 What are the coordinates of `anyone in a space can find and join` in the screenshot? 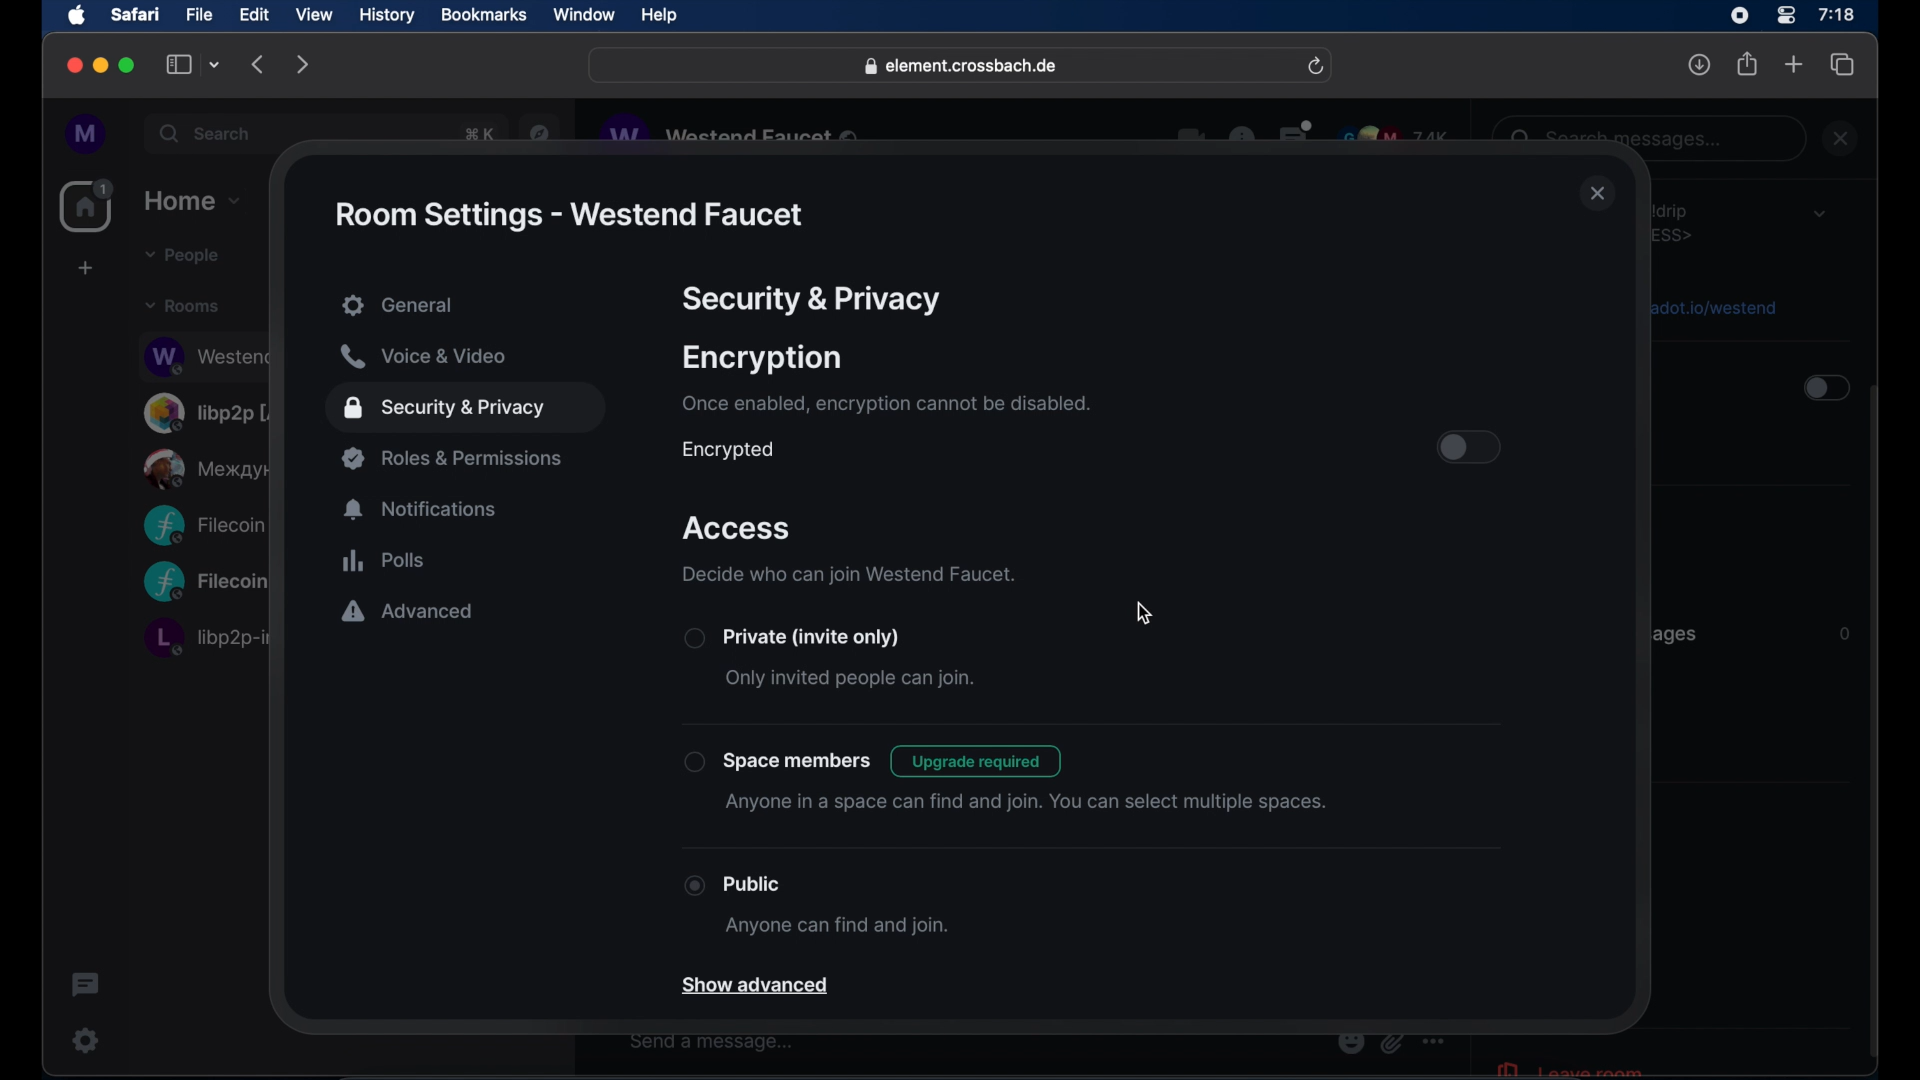 It's located at (1027, 803).